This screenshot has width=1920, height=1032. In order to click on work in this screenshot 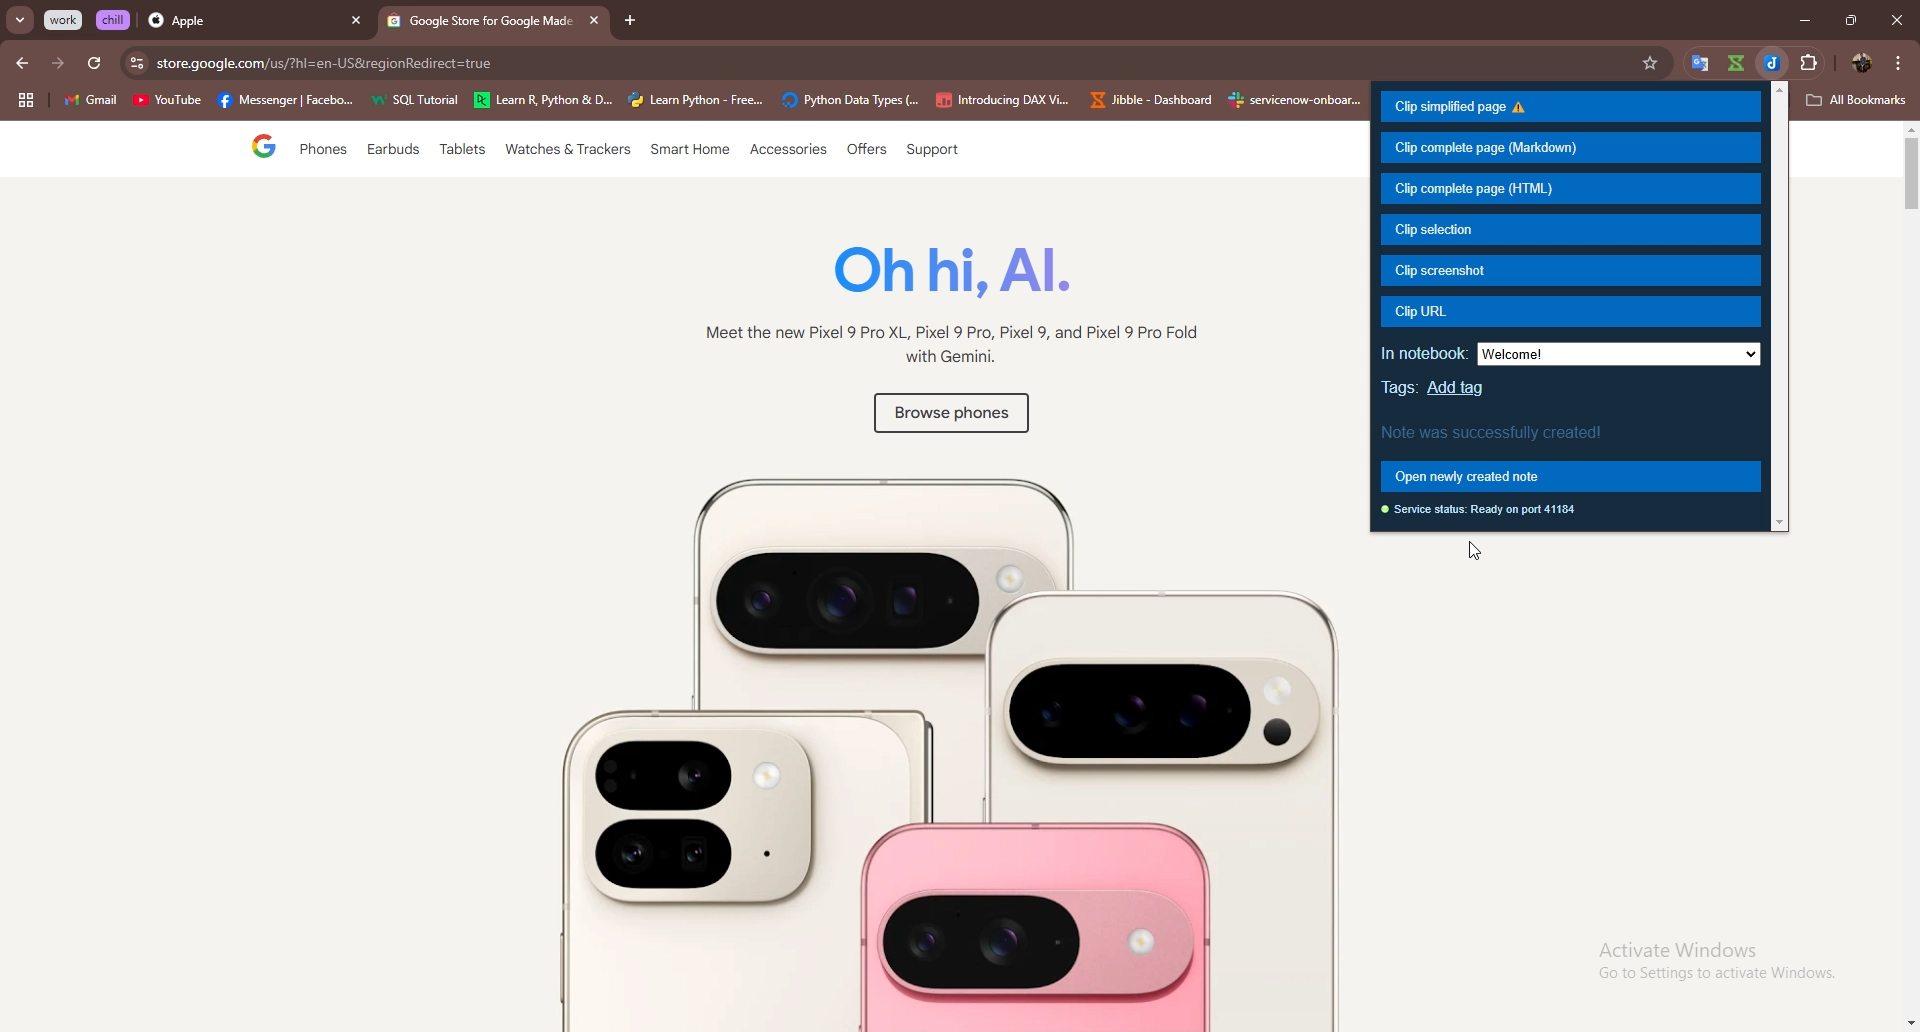, I will do `click(65, 20)`.